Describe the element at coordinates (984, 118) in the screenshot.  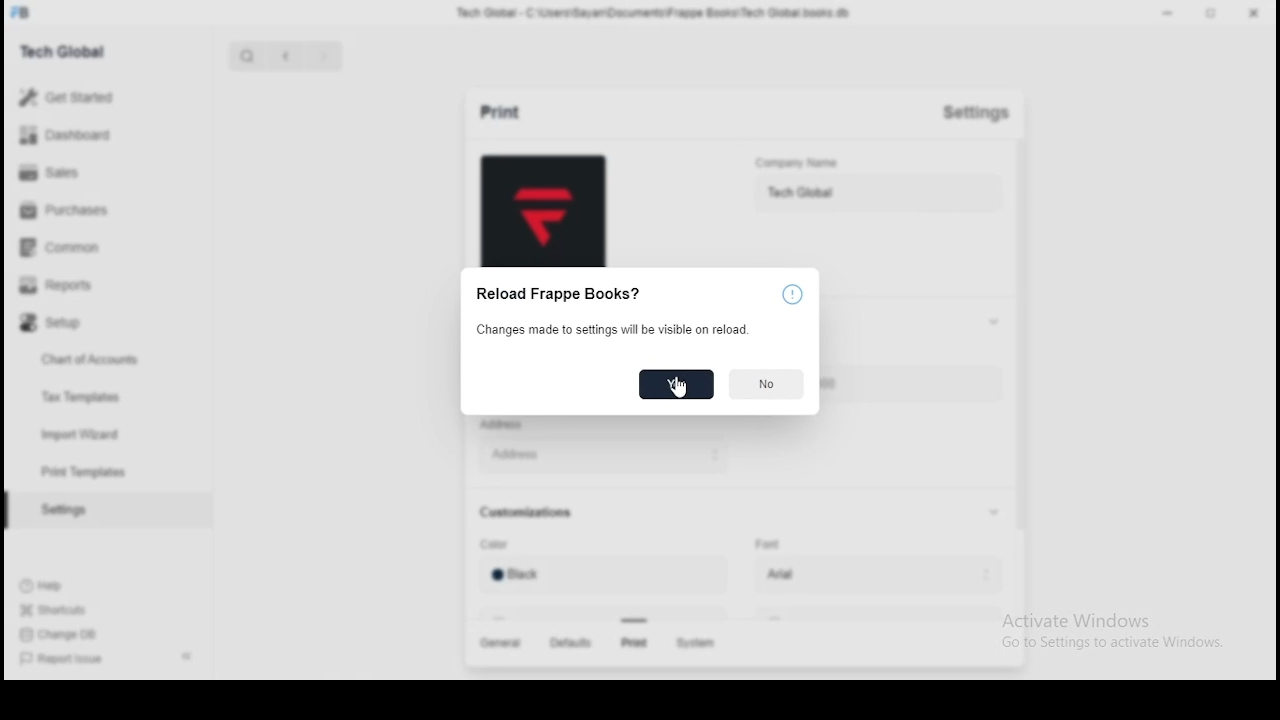
I see `Settings` at that location.